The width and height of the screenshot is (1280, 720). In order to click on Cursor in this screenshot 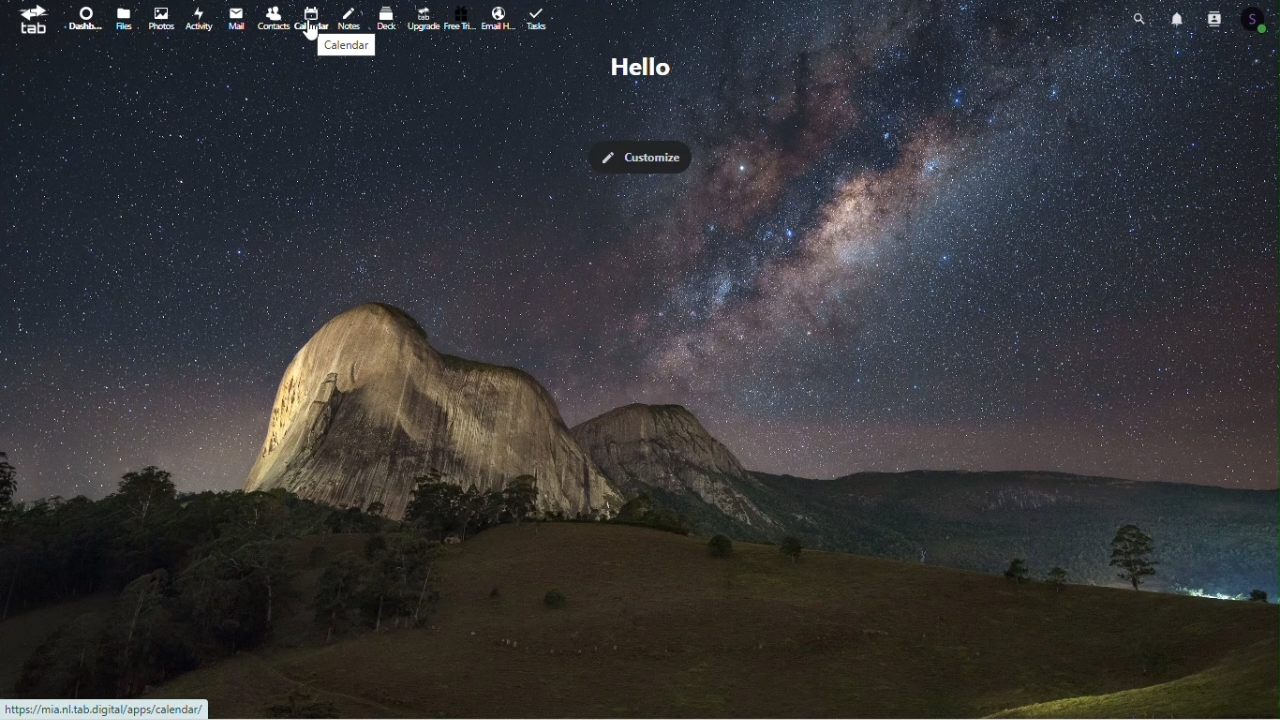, I will do `click(310, 31)`.